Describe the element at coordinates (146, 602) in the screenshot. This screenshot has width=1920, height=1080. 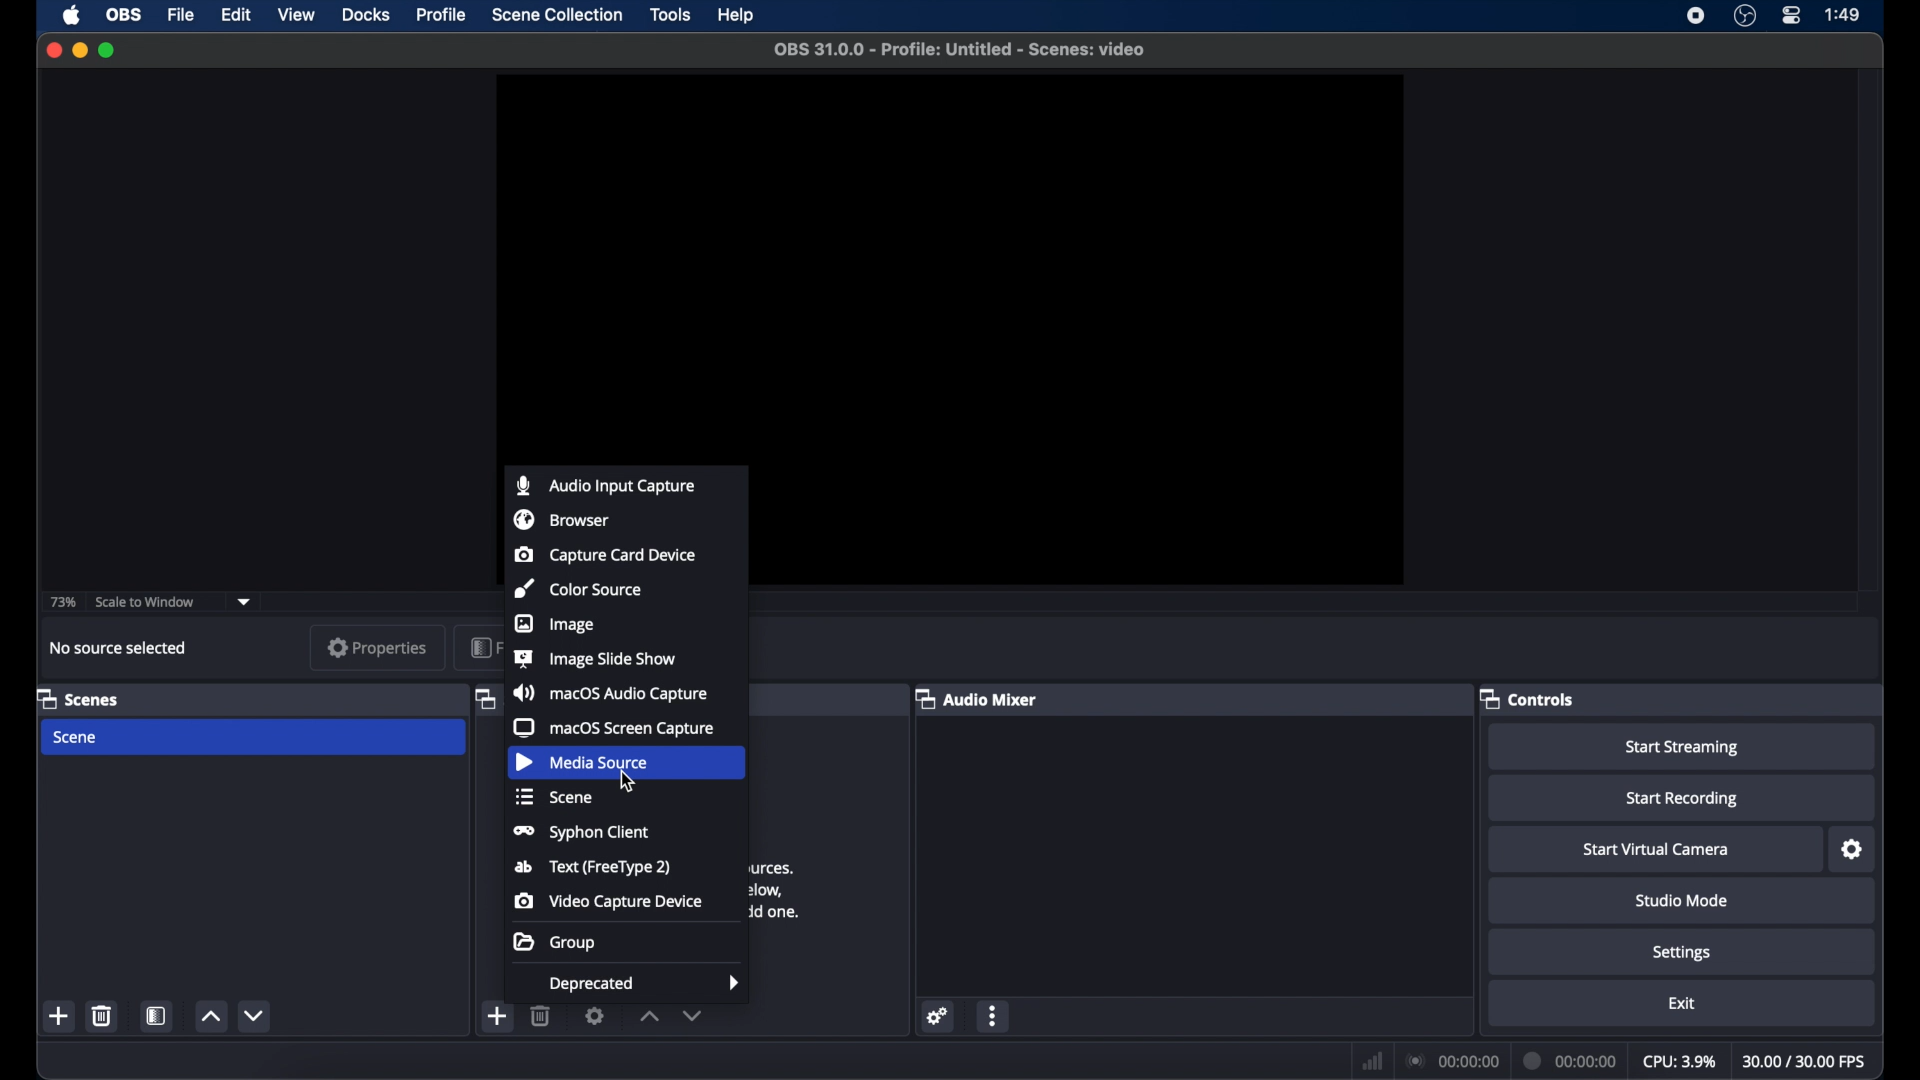
I see `scale to window` at that location.